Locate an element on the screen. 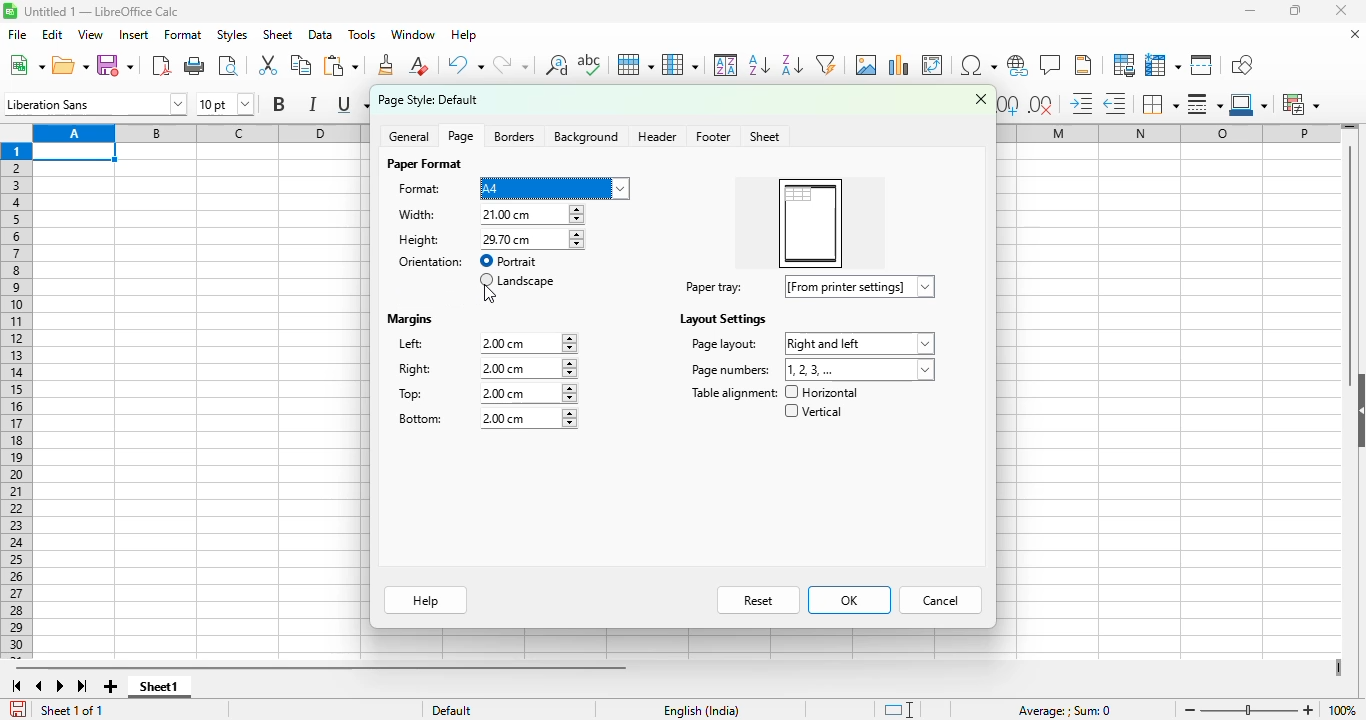 The image size is (1366, 720). format: is located at coordinates (420, 189).